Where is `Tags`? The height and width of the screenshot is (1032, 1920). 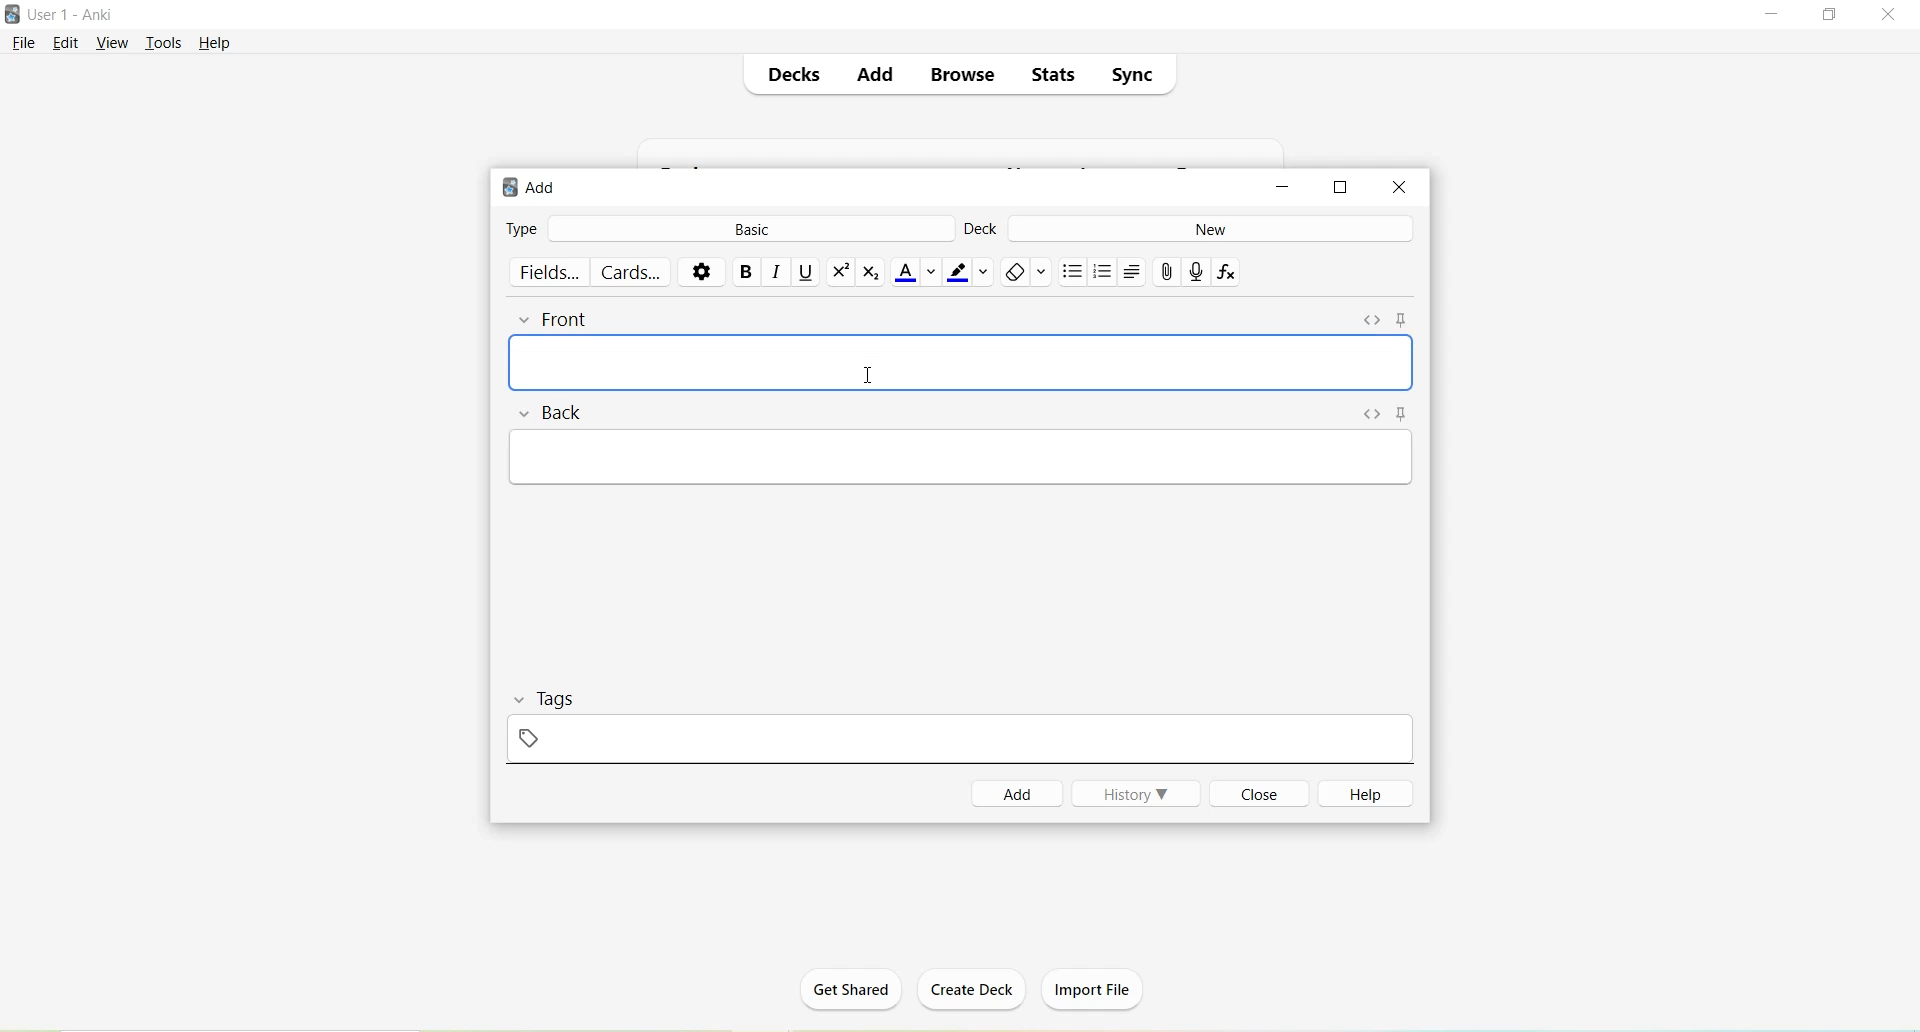
Tags is located at coordinates (568, 698).